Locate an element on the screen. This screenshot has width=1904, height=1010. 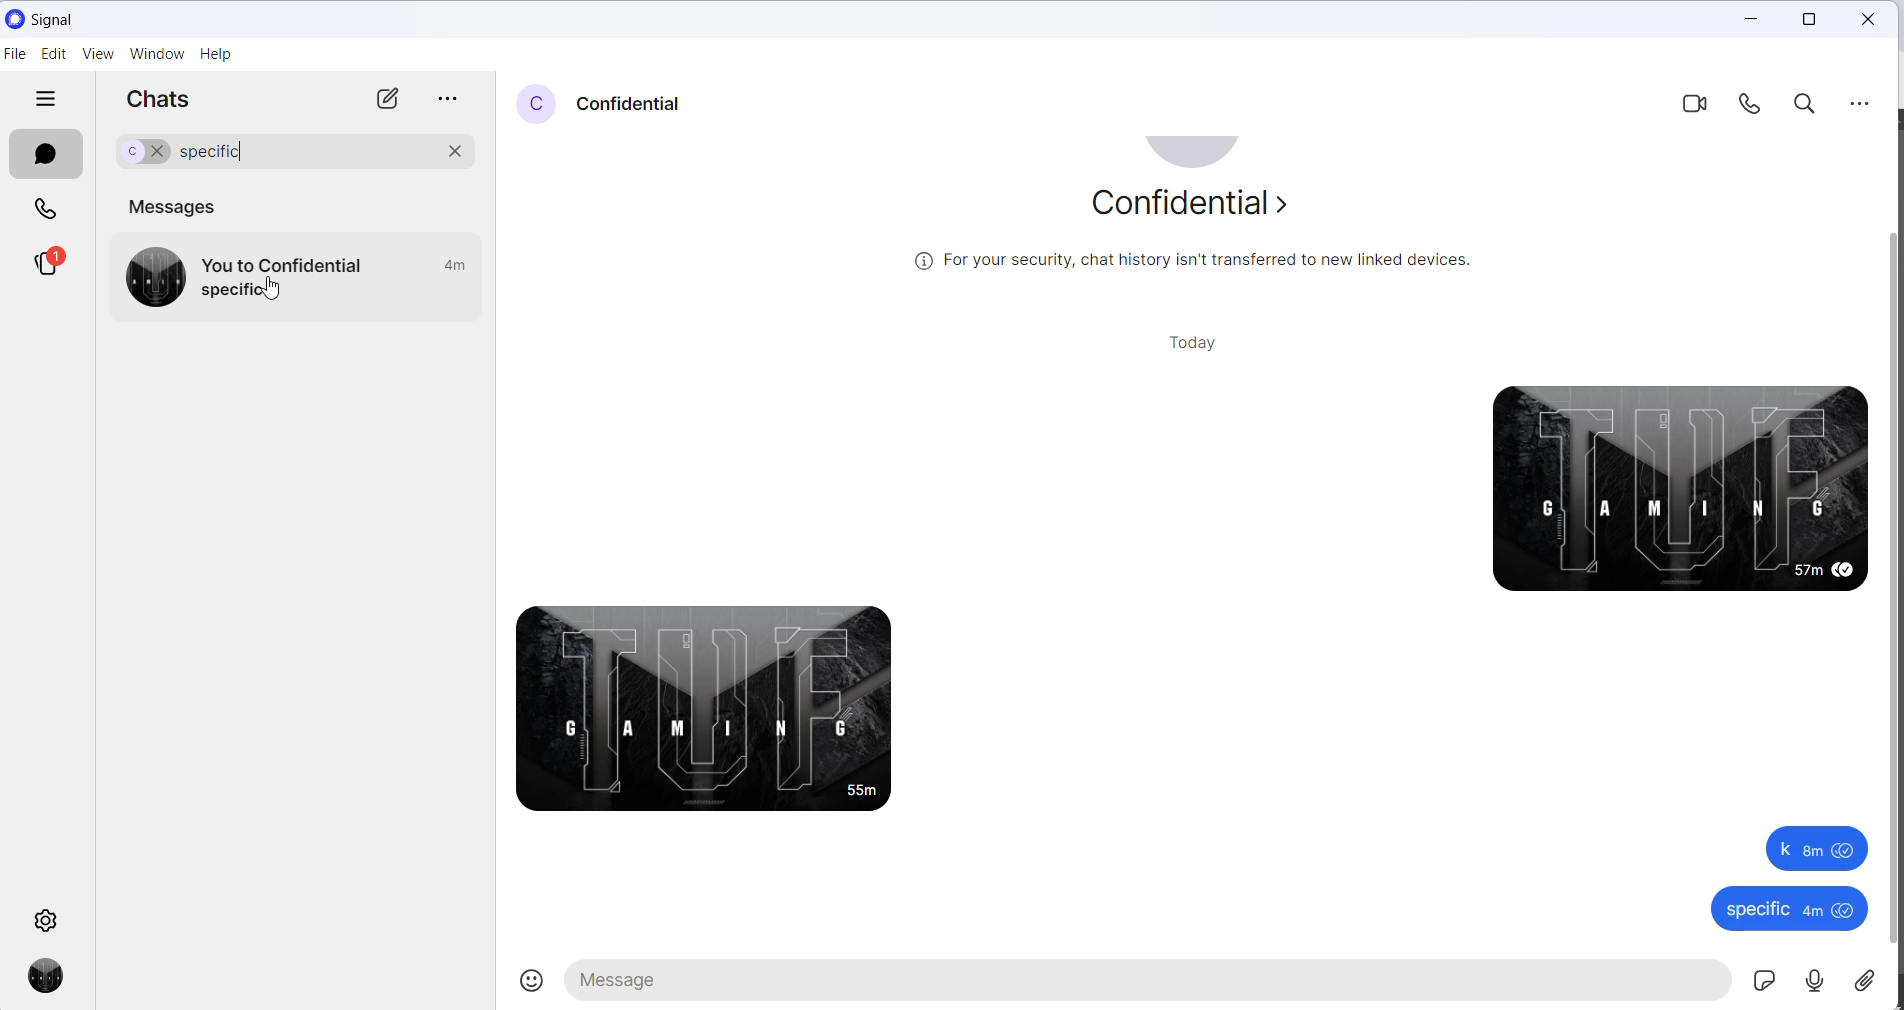
selected chat for search is located at coordinates (136, 152).